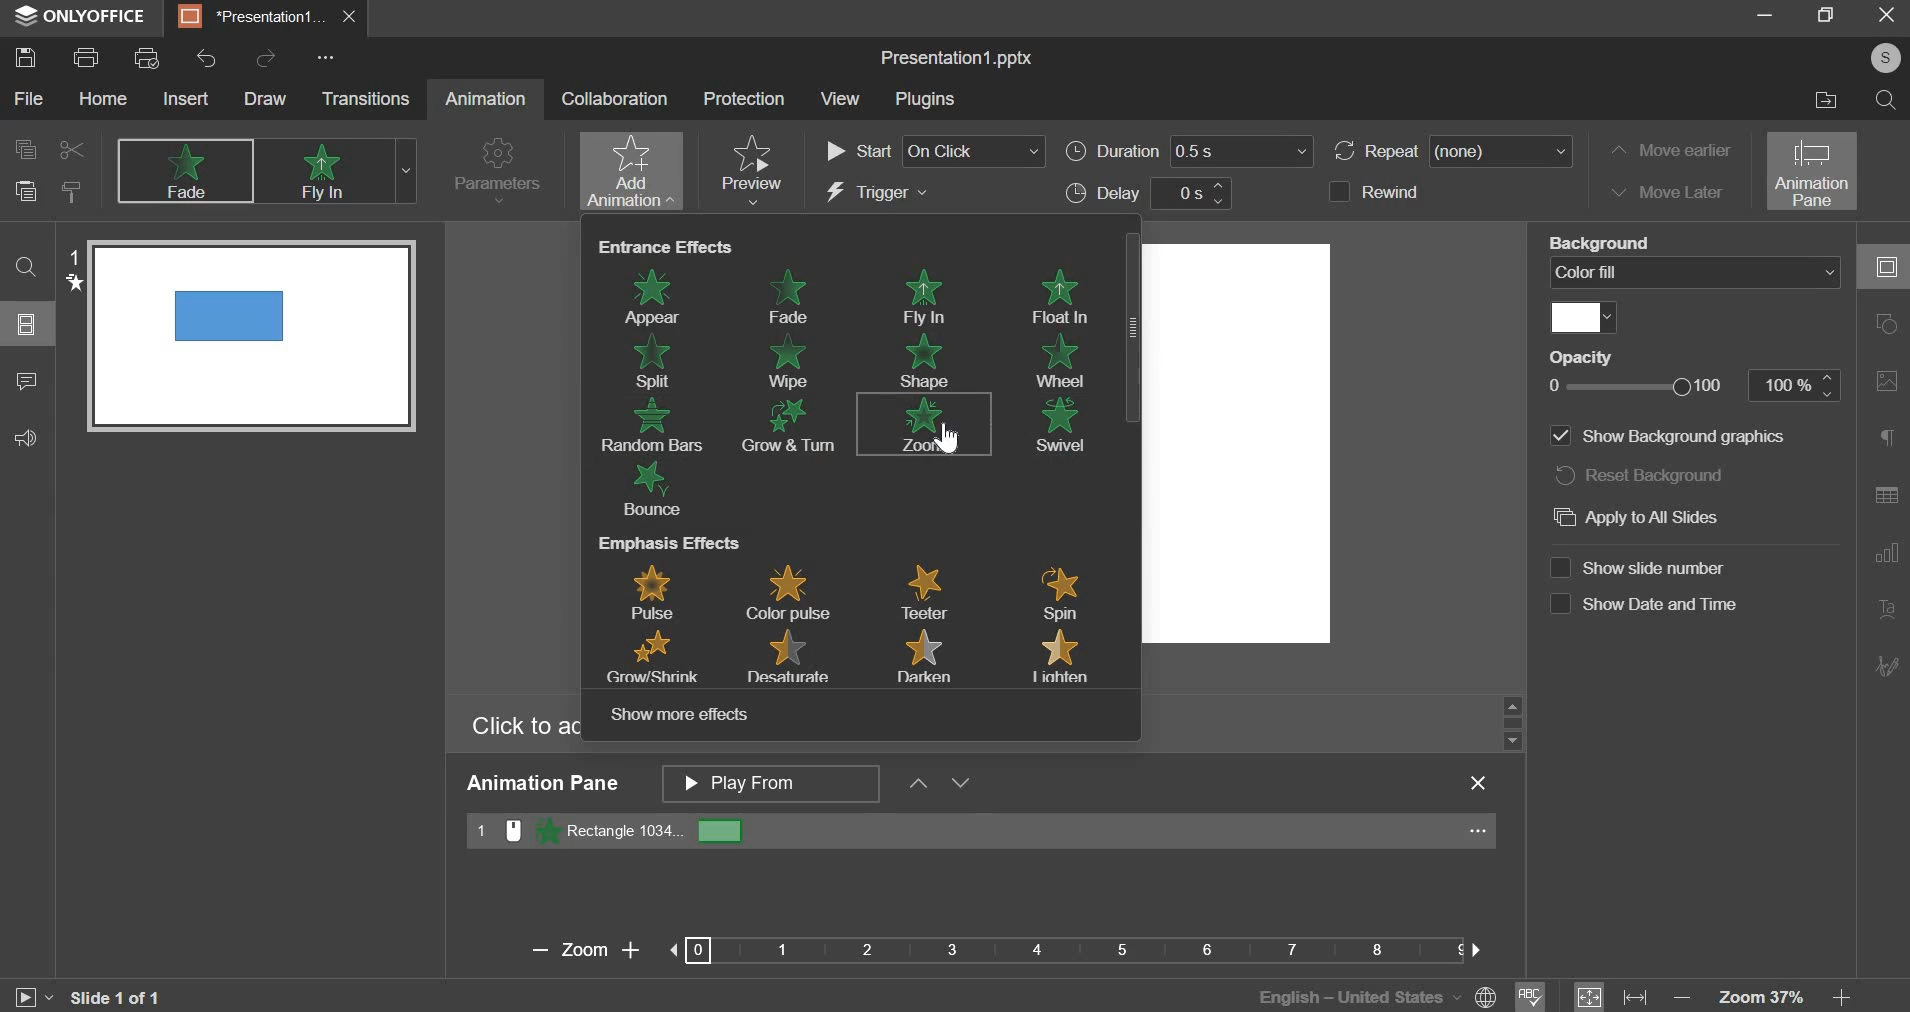 This screenshot has width=1910, height=1012. What do you see at coordinates (26, 439) in the screenshot?
I see `feedback` at bounding box center [26, 439].